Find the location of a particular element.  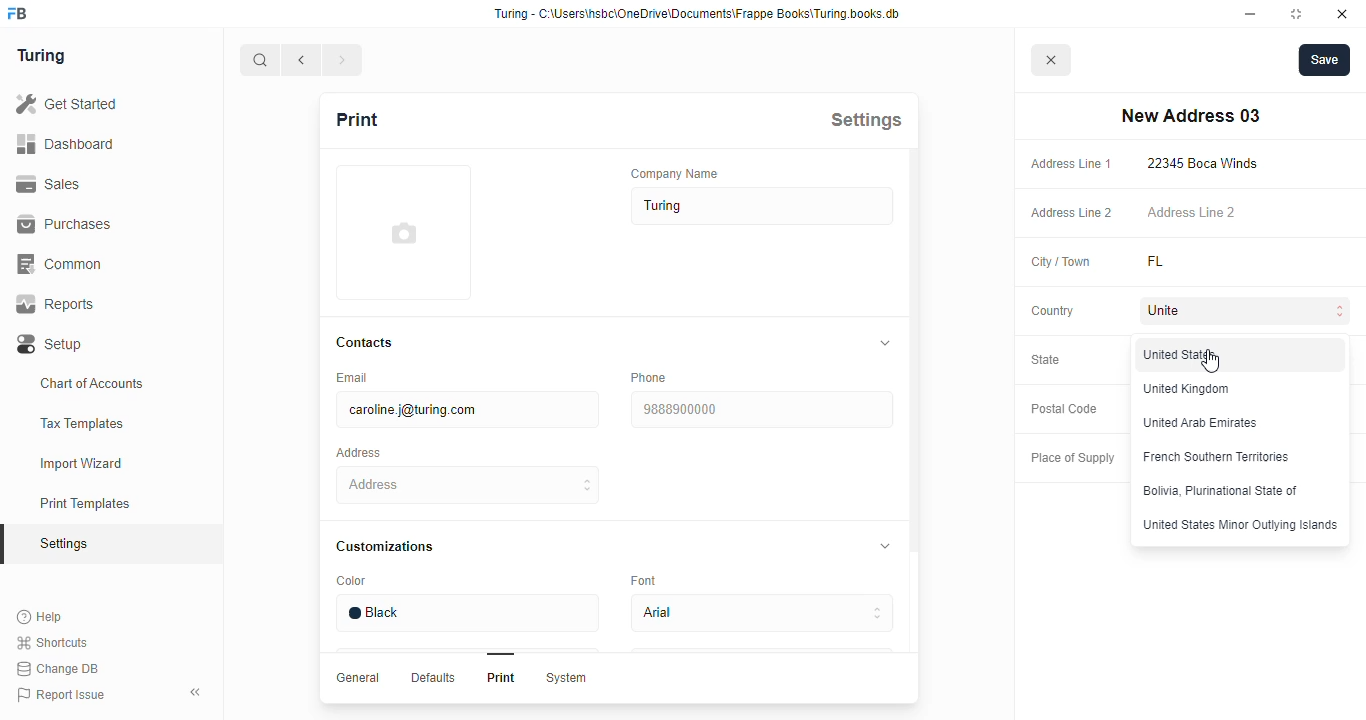

cancel is located at coordinates (1052, 61).